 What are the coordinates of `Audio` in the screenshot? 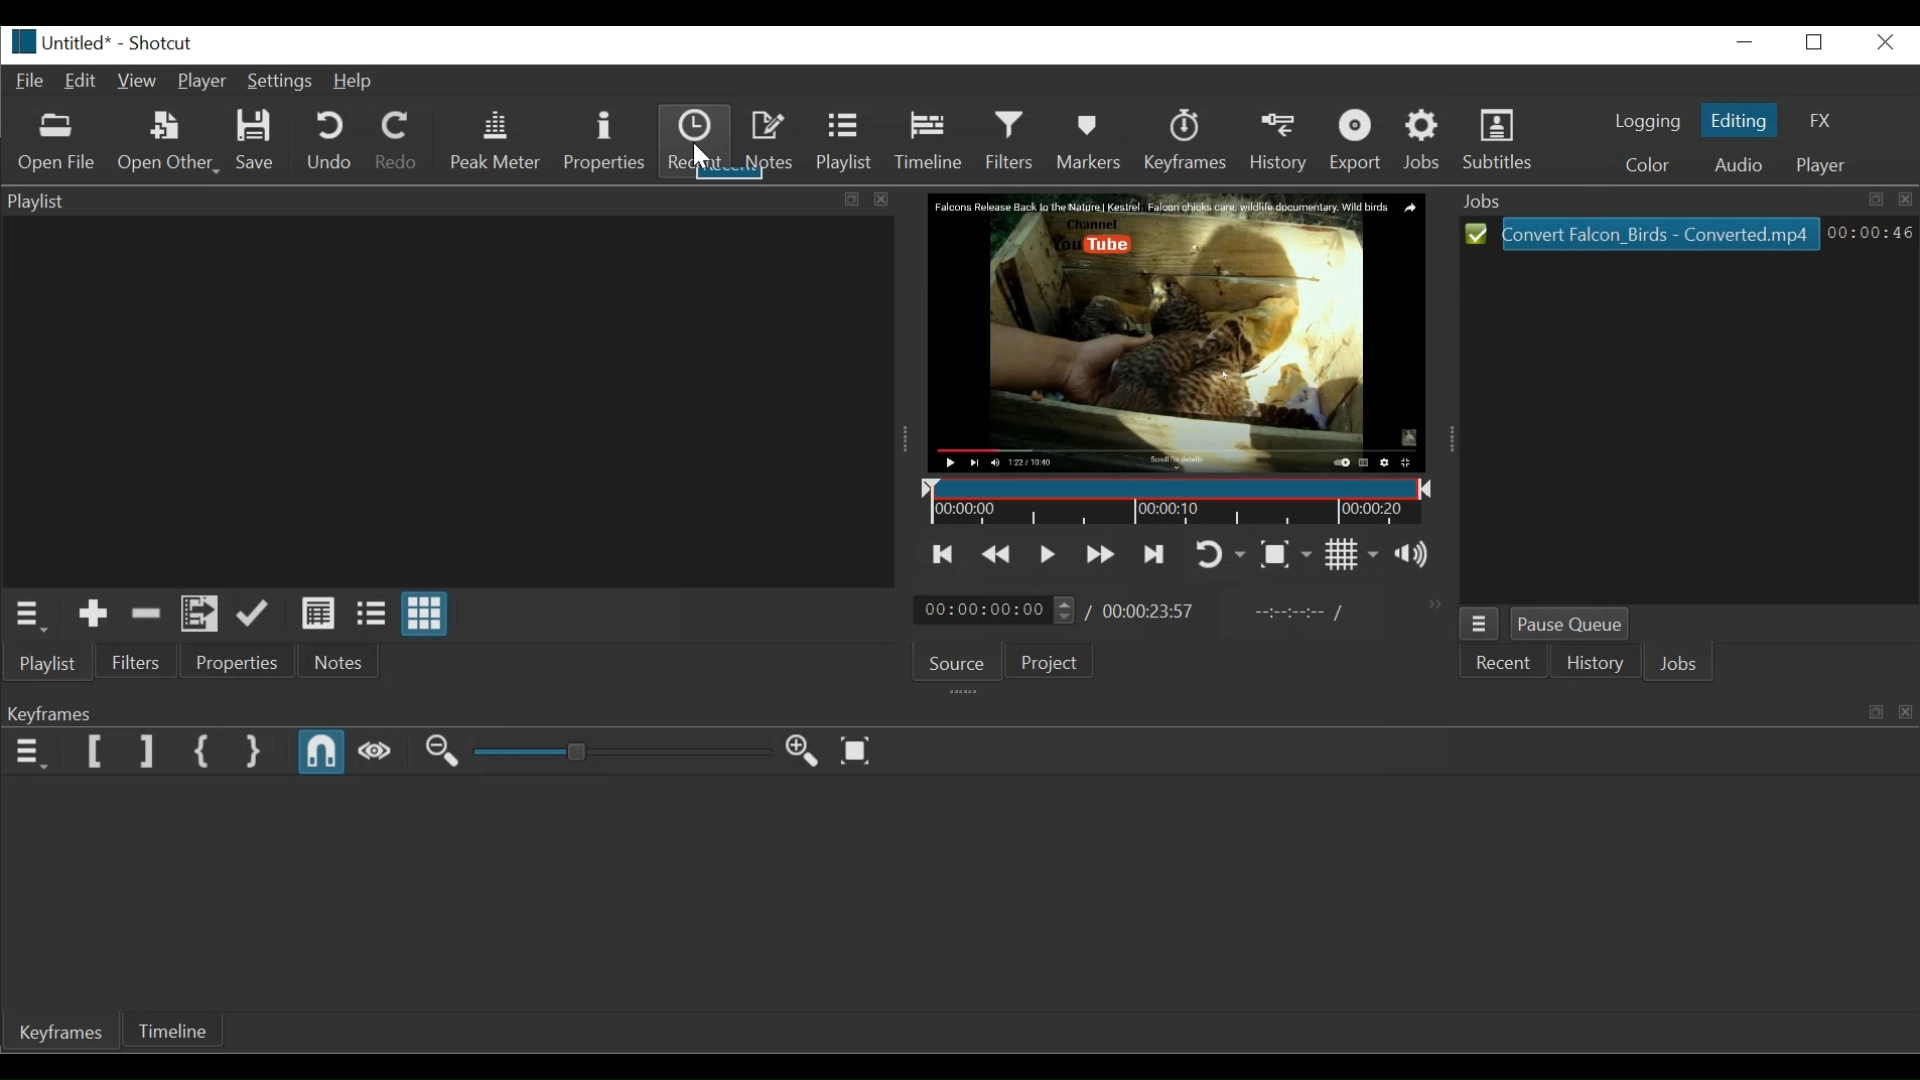 It's located at (1738, 165).